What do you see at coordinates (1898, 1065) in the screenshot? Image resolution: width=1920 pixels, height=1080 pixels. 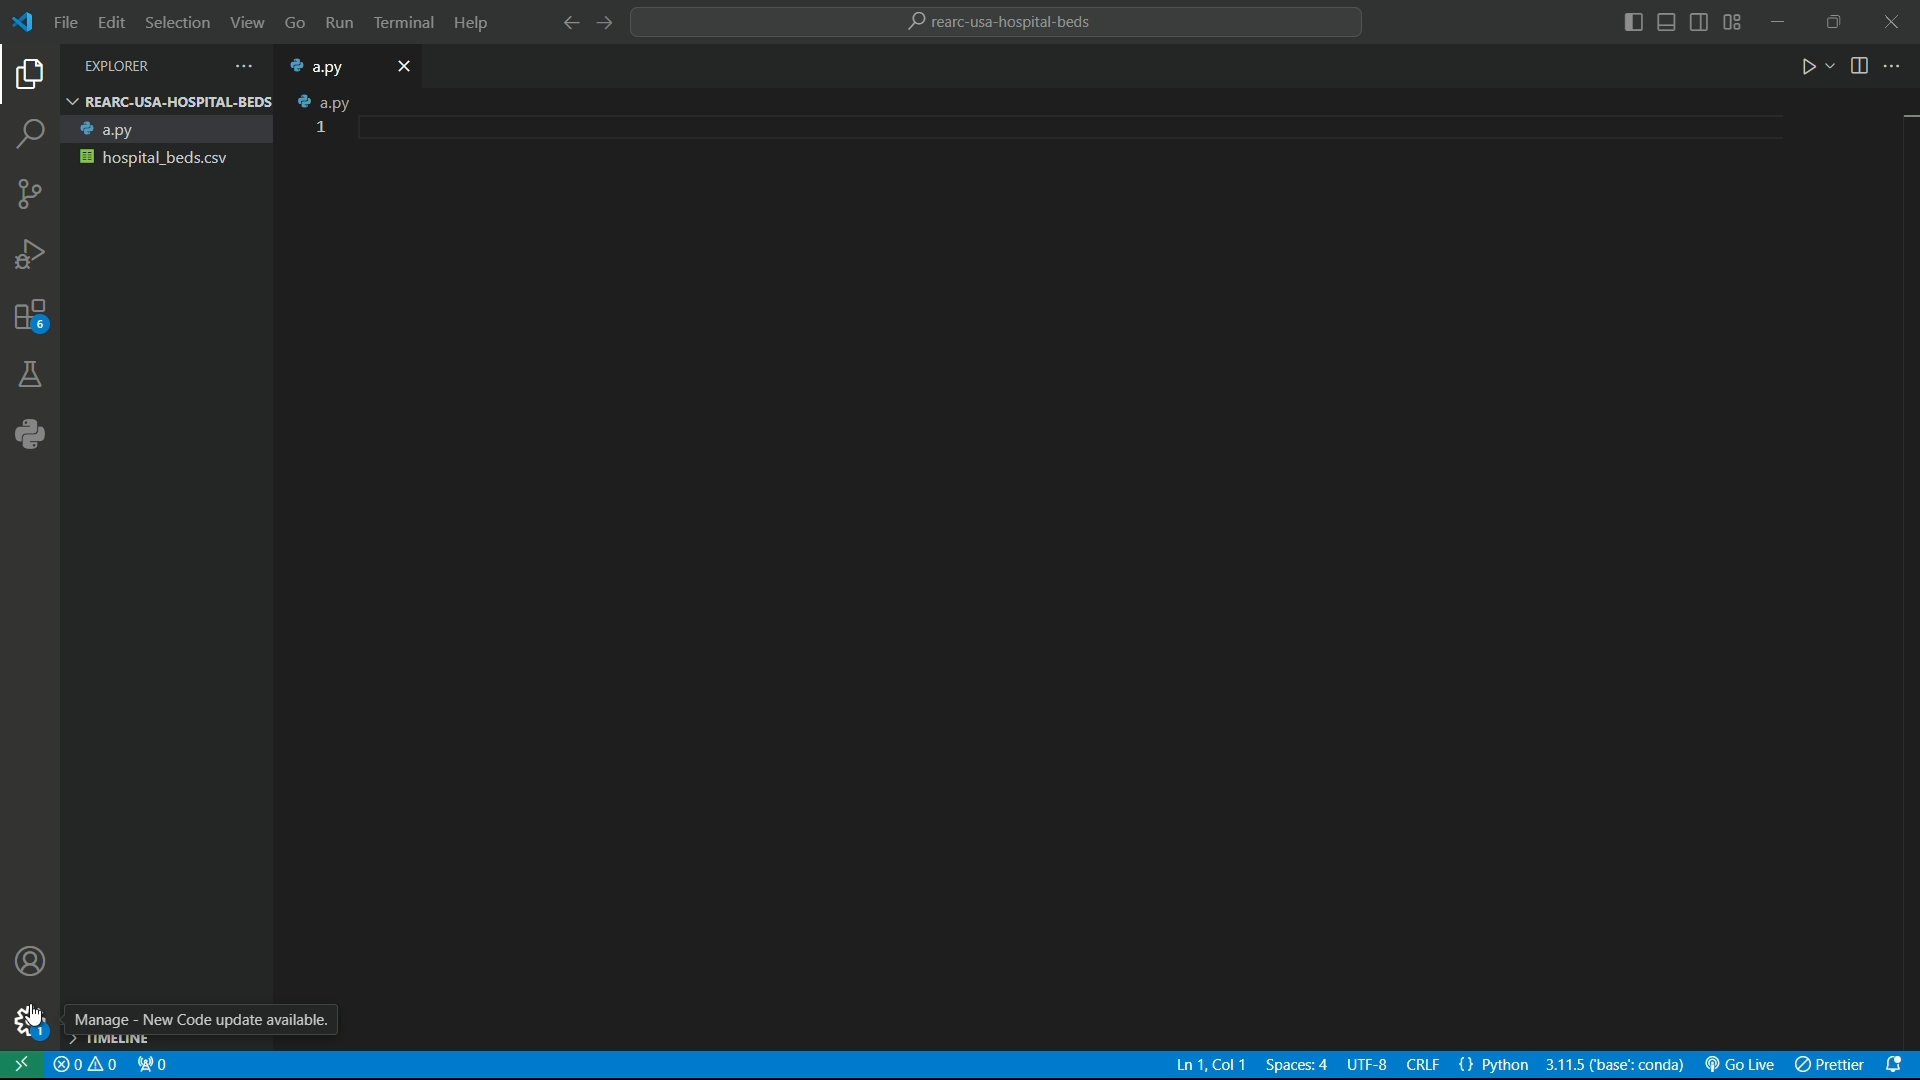 I see `notifications` at bounding box center [1898, 1065].